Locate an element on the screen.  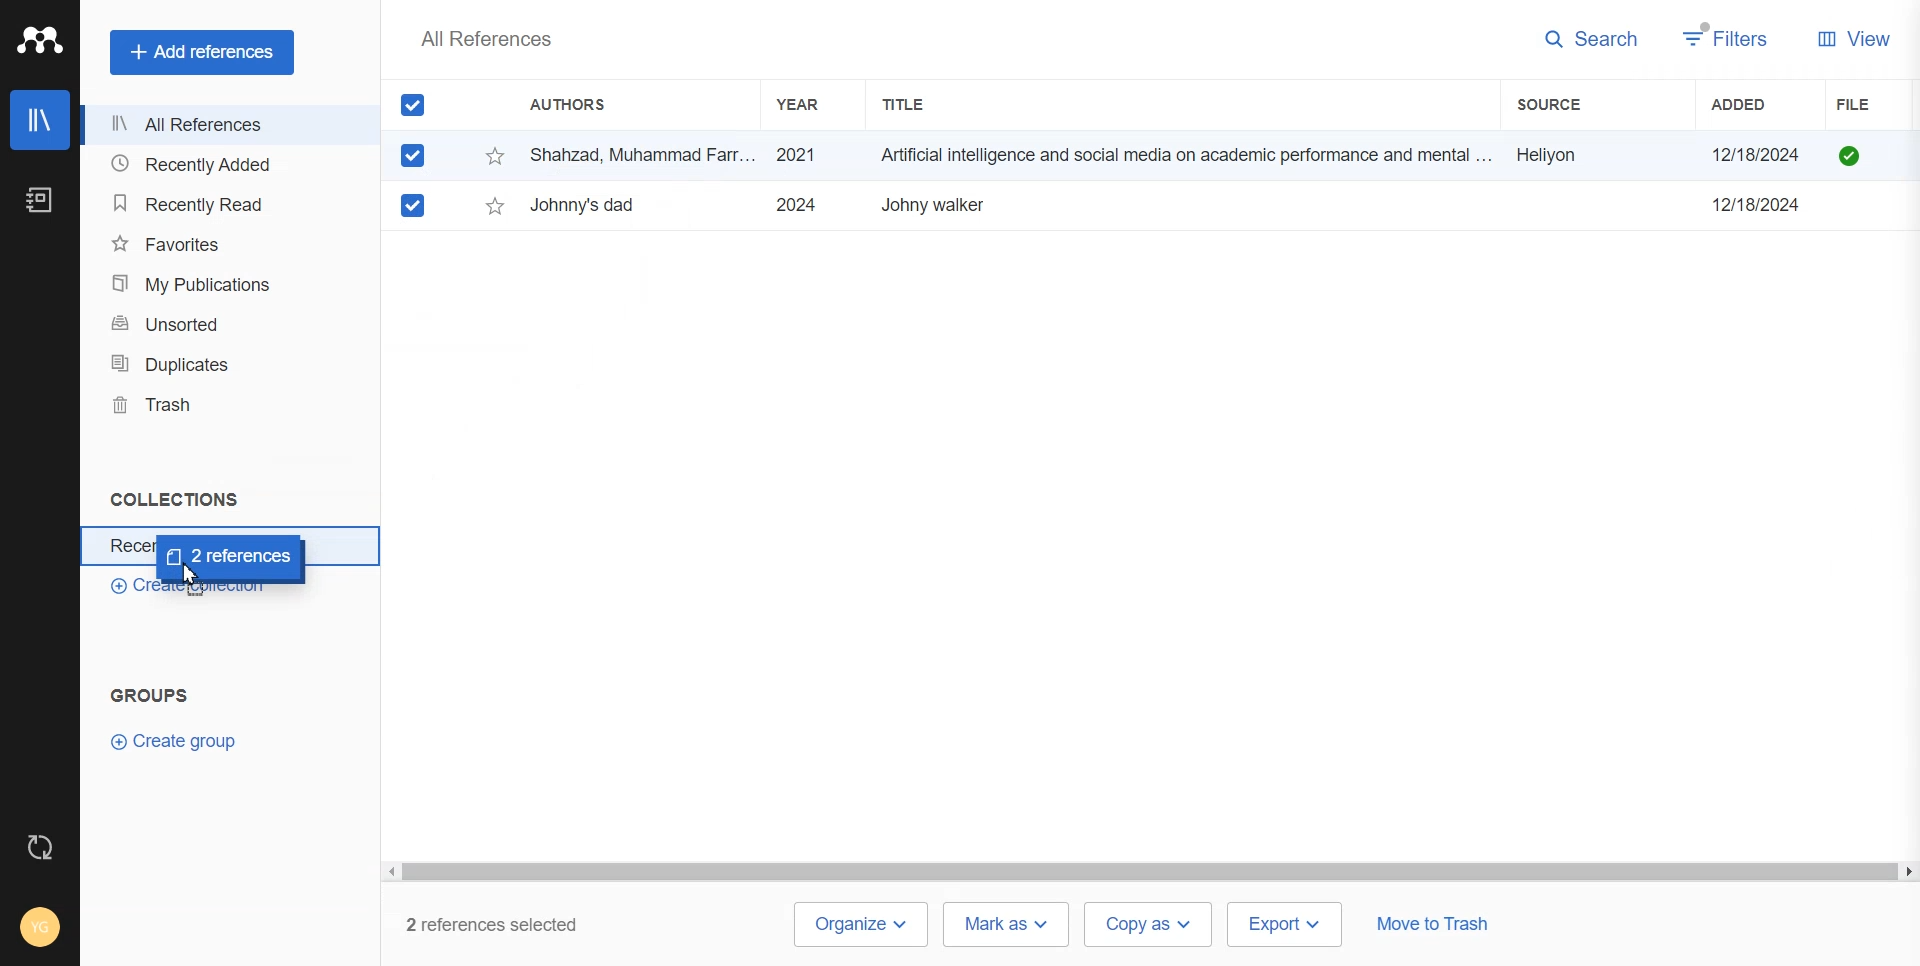
All Marks is located at coordinates (413, 104).